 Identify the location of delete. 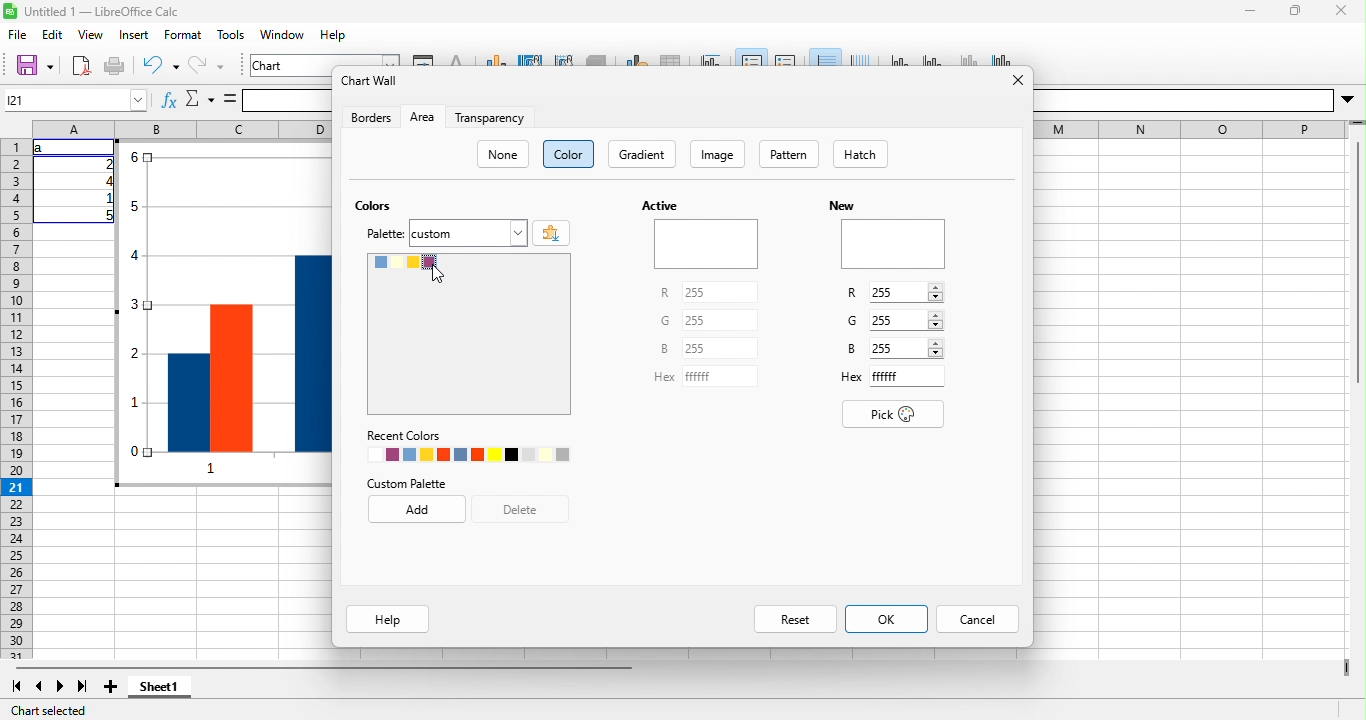
(520, 509).